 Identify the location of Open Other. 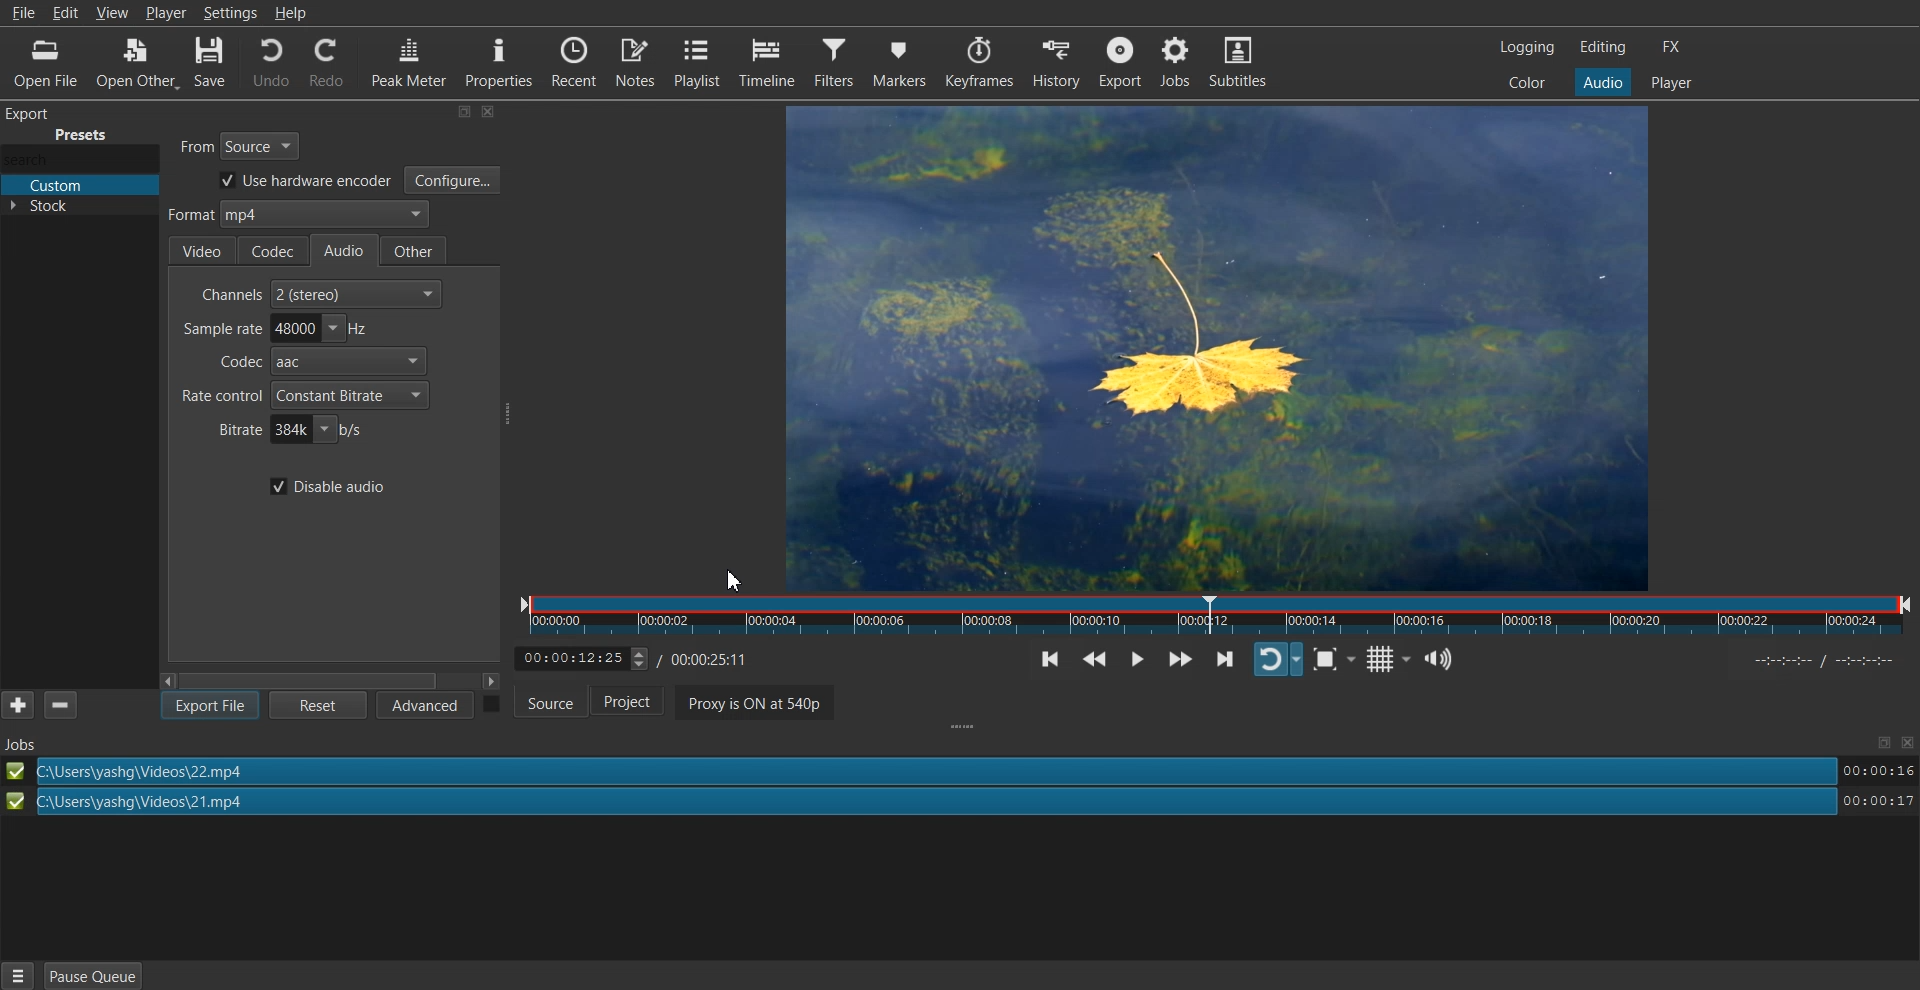
(132, 65).